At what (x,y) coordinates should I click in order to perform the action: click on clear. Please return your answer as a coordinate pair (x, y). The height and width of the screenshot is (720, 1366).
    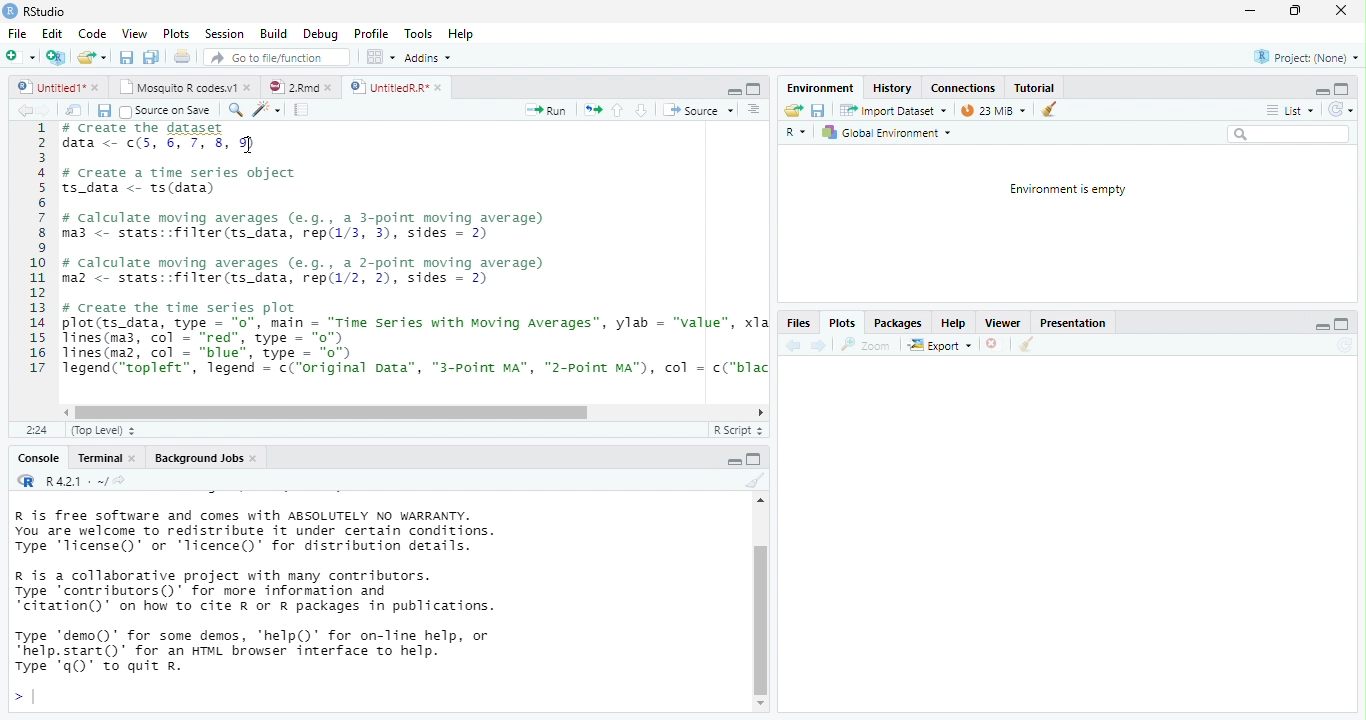
    Looking at the image, I should click on (1049, 108).